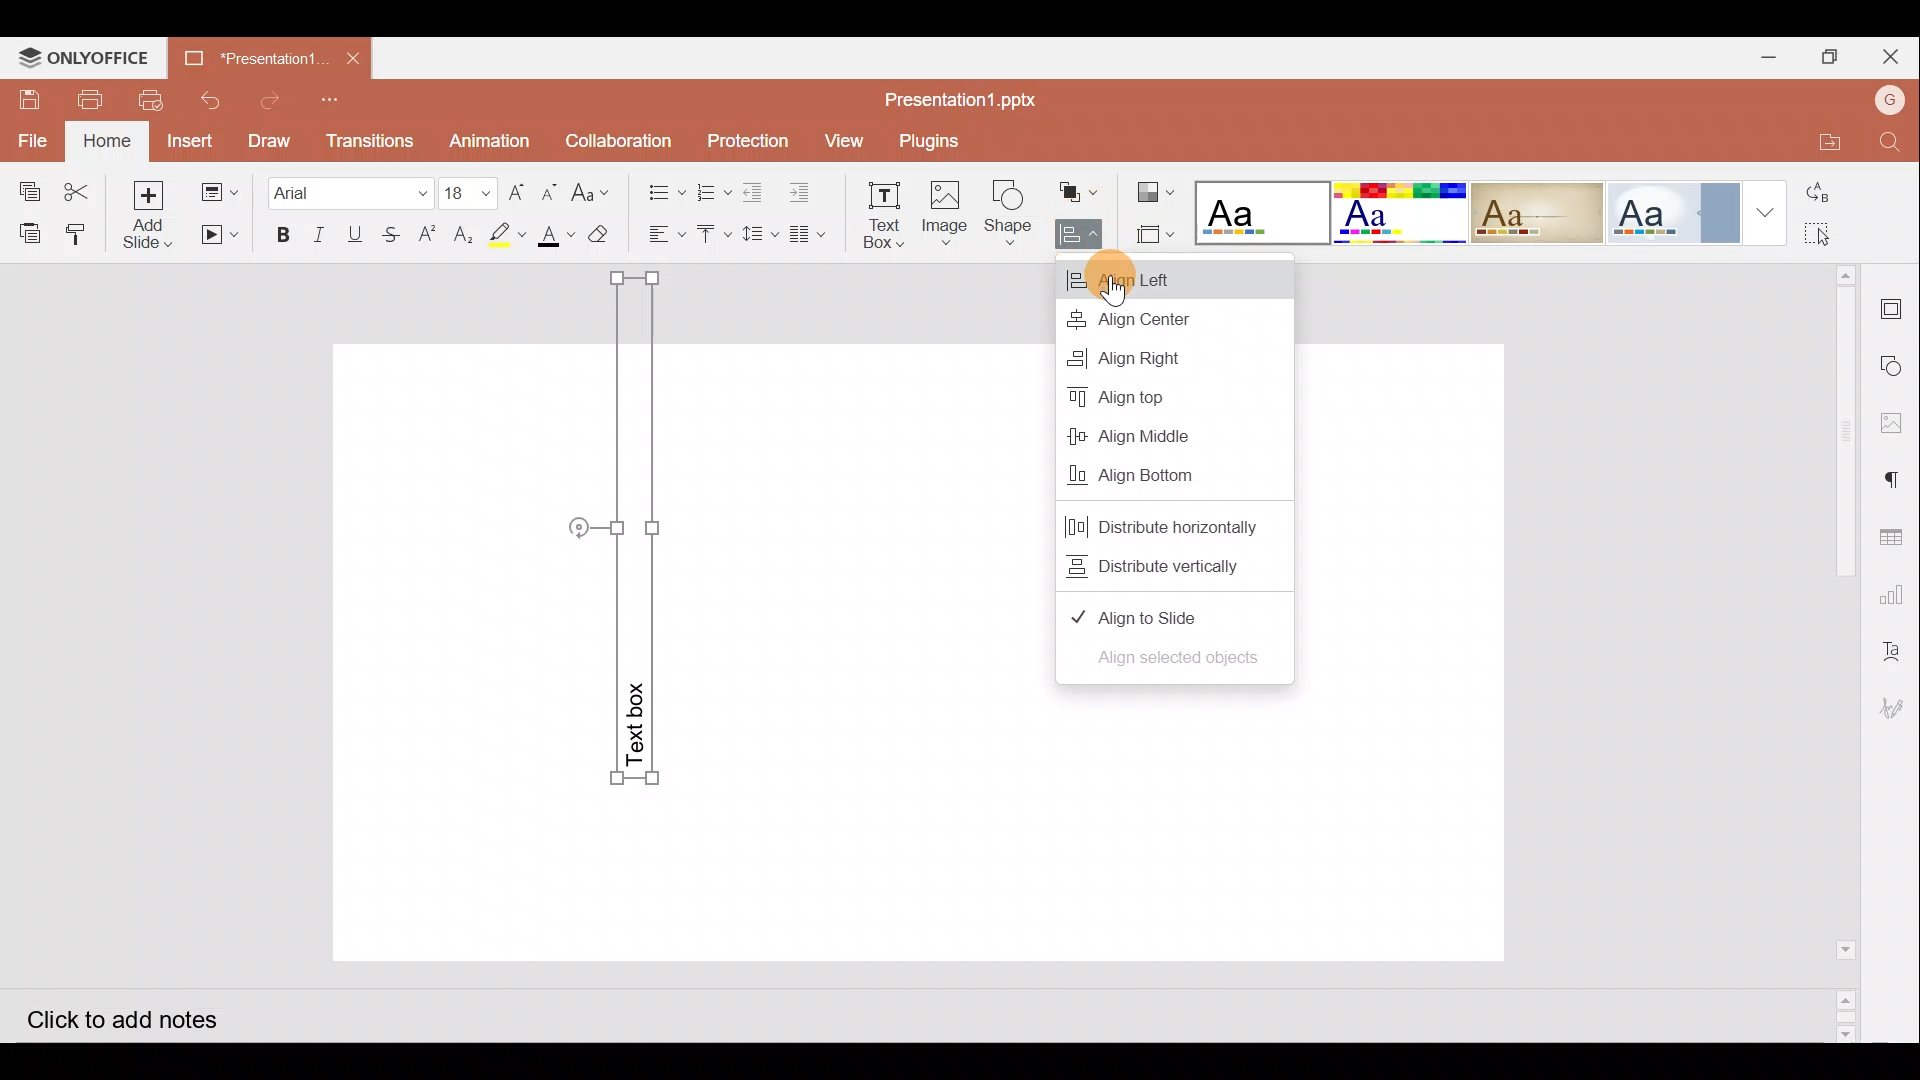  Describe the element at coordinates (275, 236) in the screenshot. I see `Bold` at that location.